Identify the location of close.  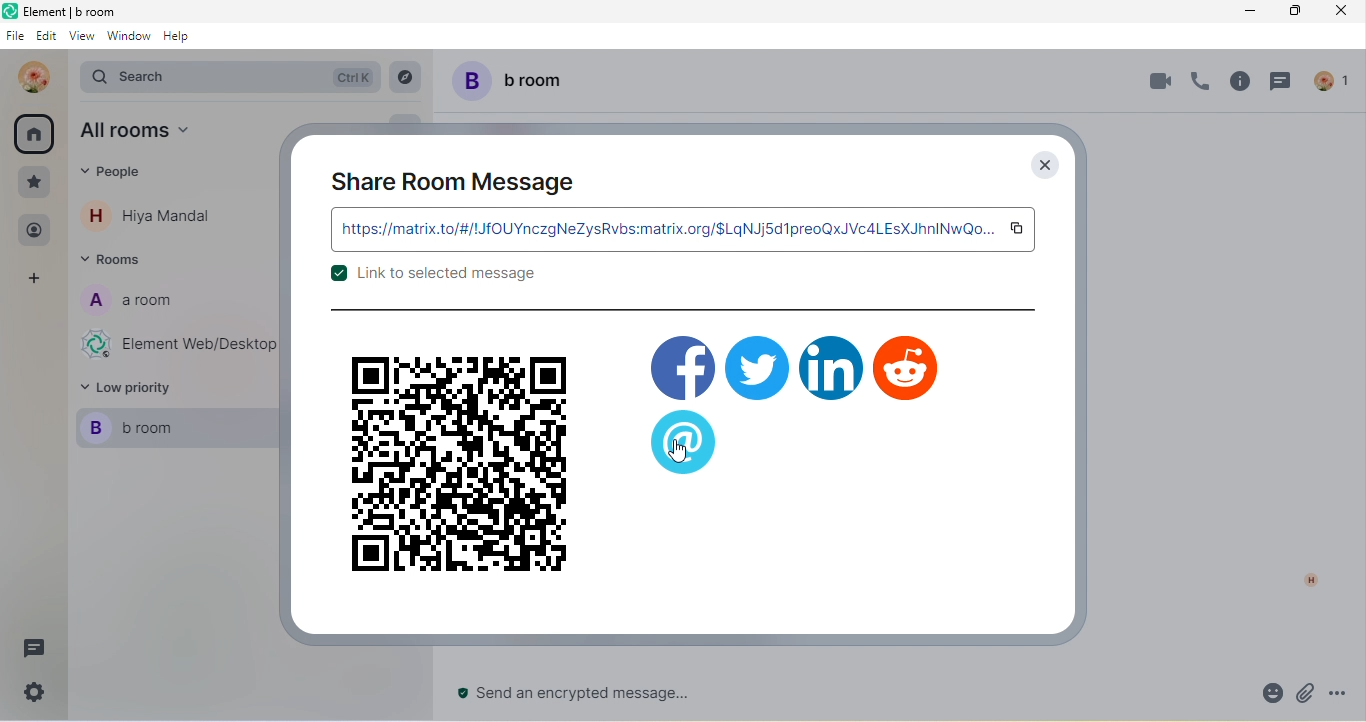
(1337, 12).